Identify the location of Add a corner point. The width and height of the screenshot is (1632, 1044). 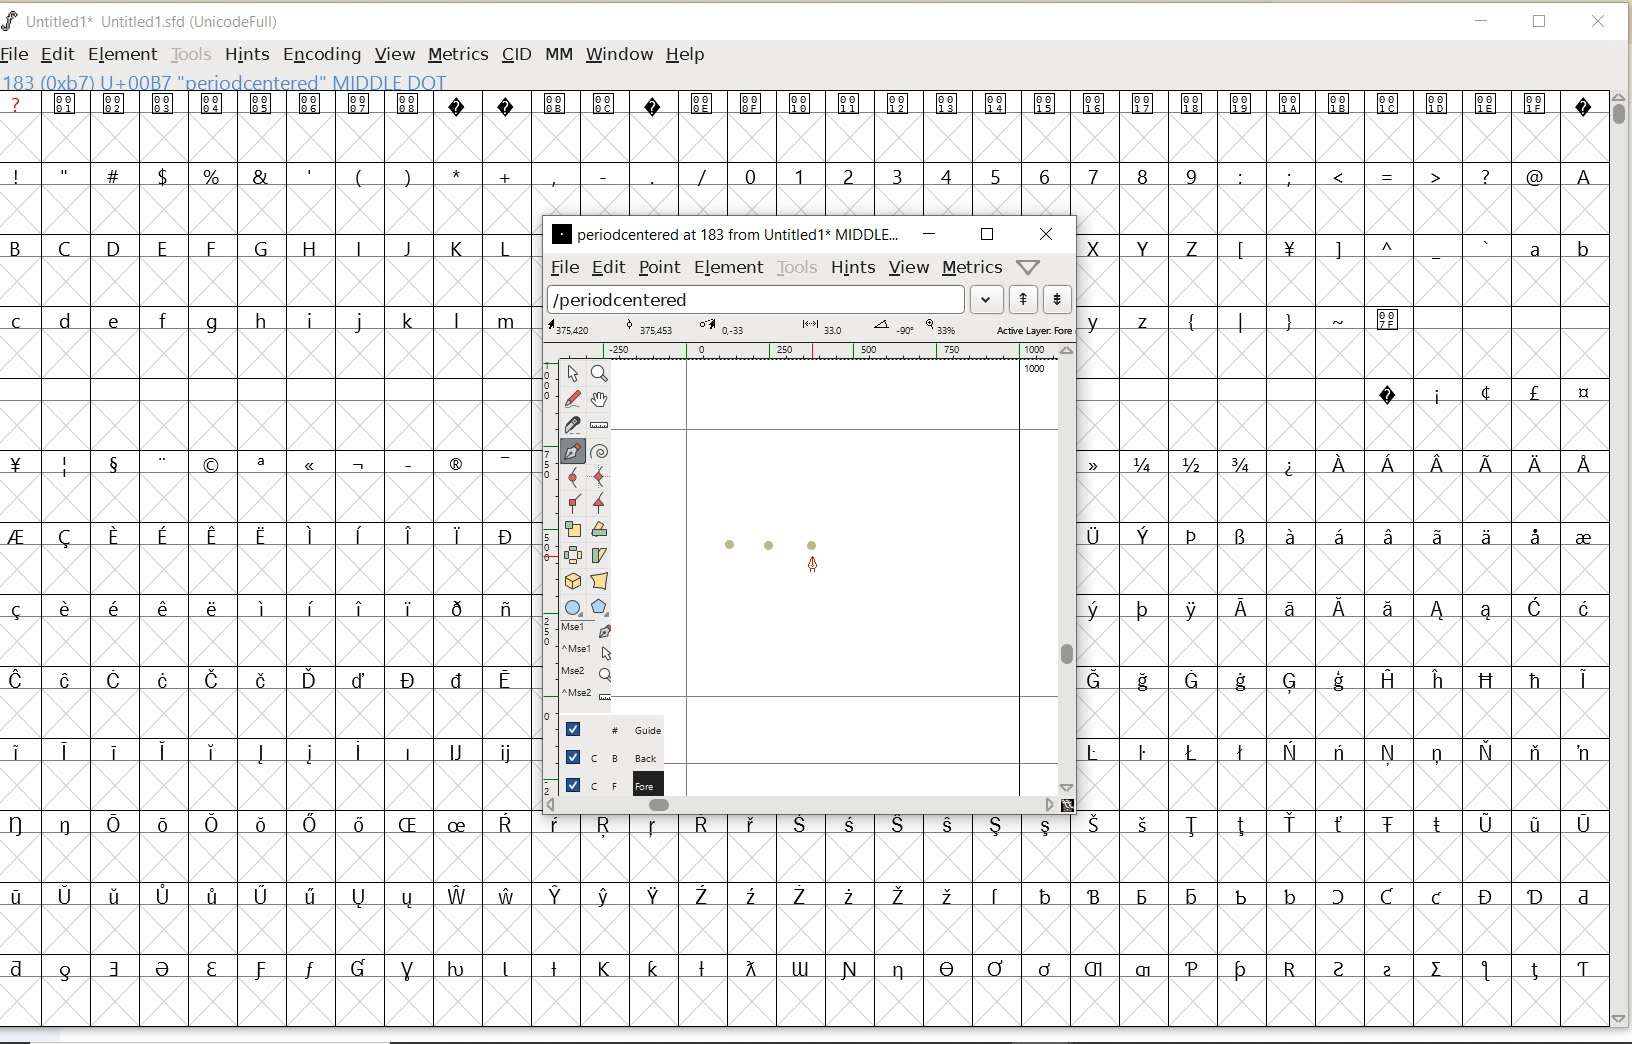
(599, 501).